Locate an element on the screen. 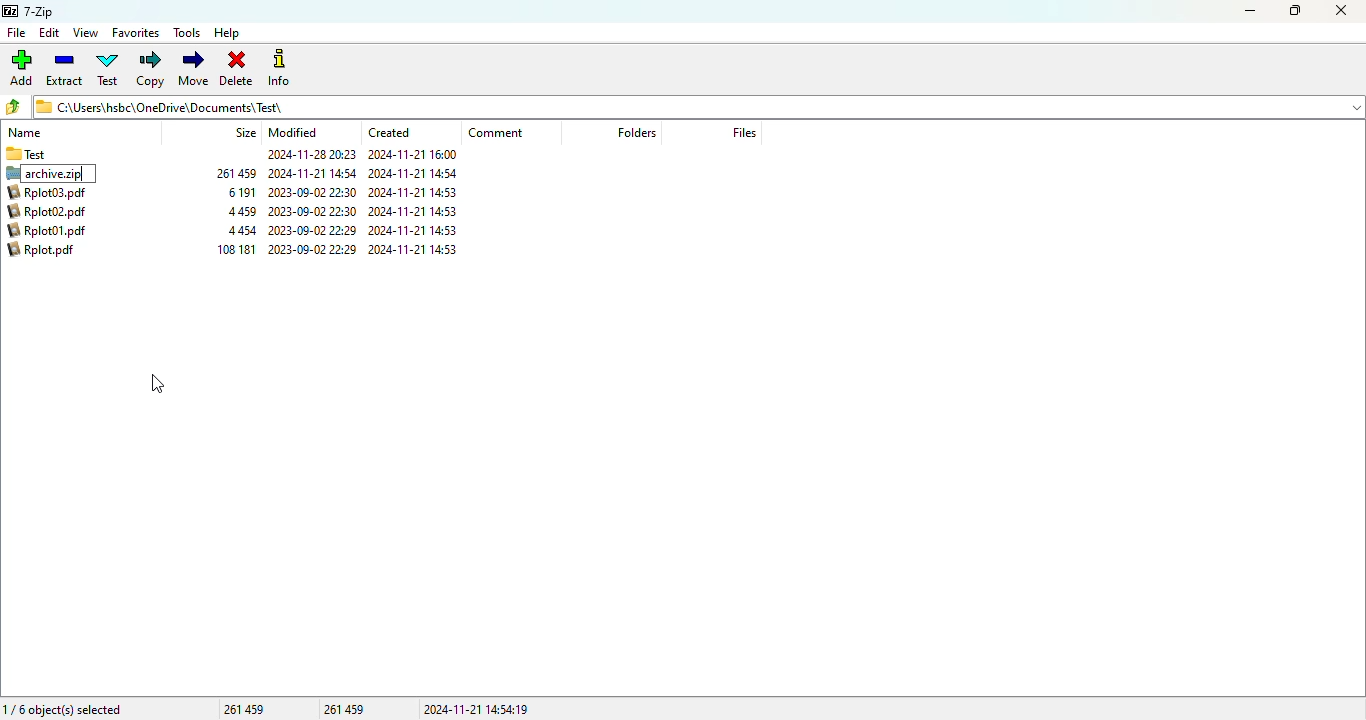  files is located at coordinates (744, 132).